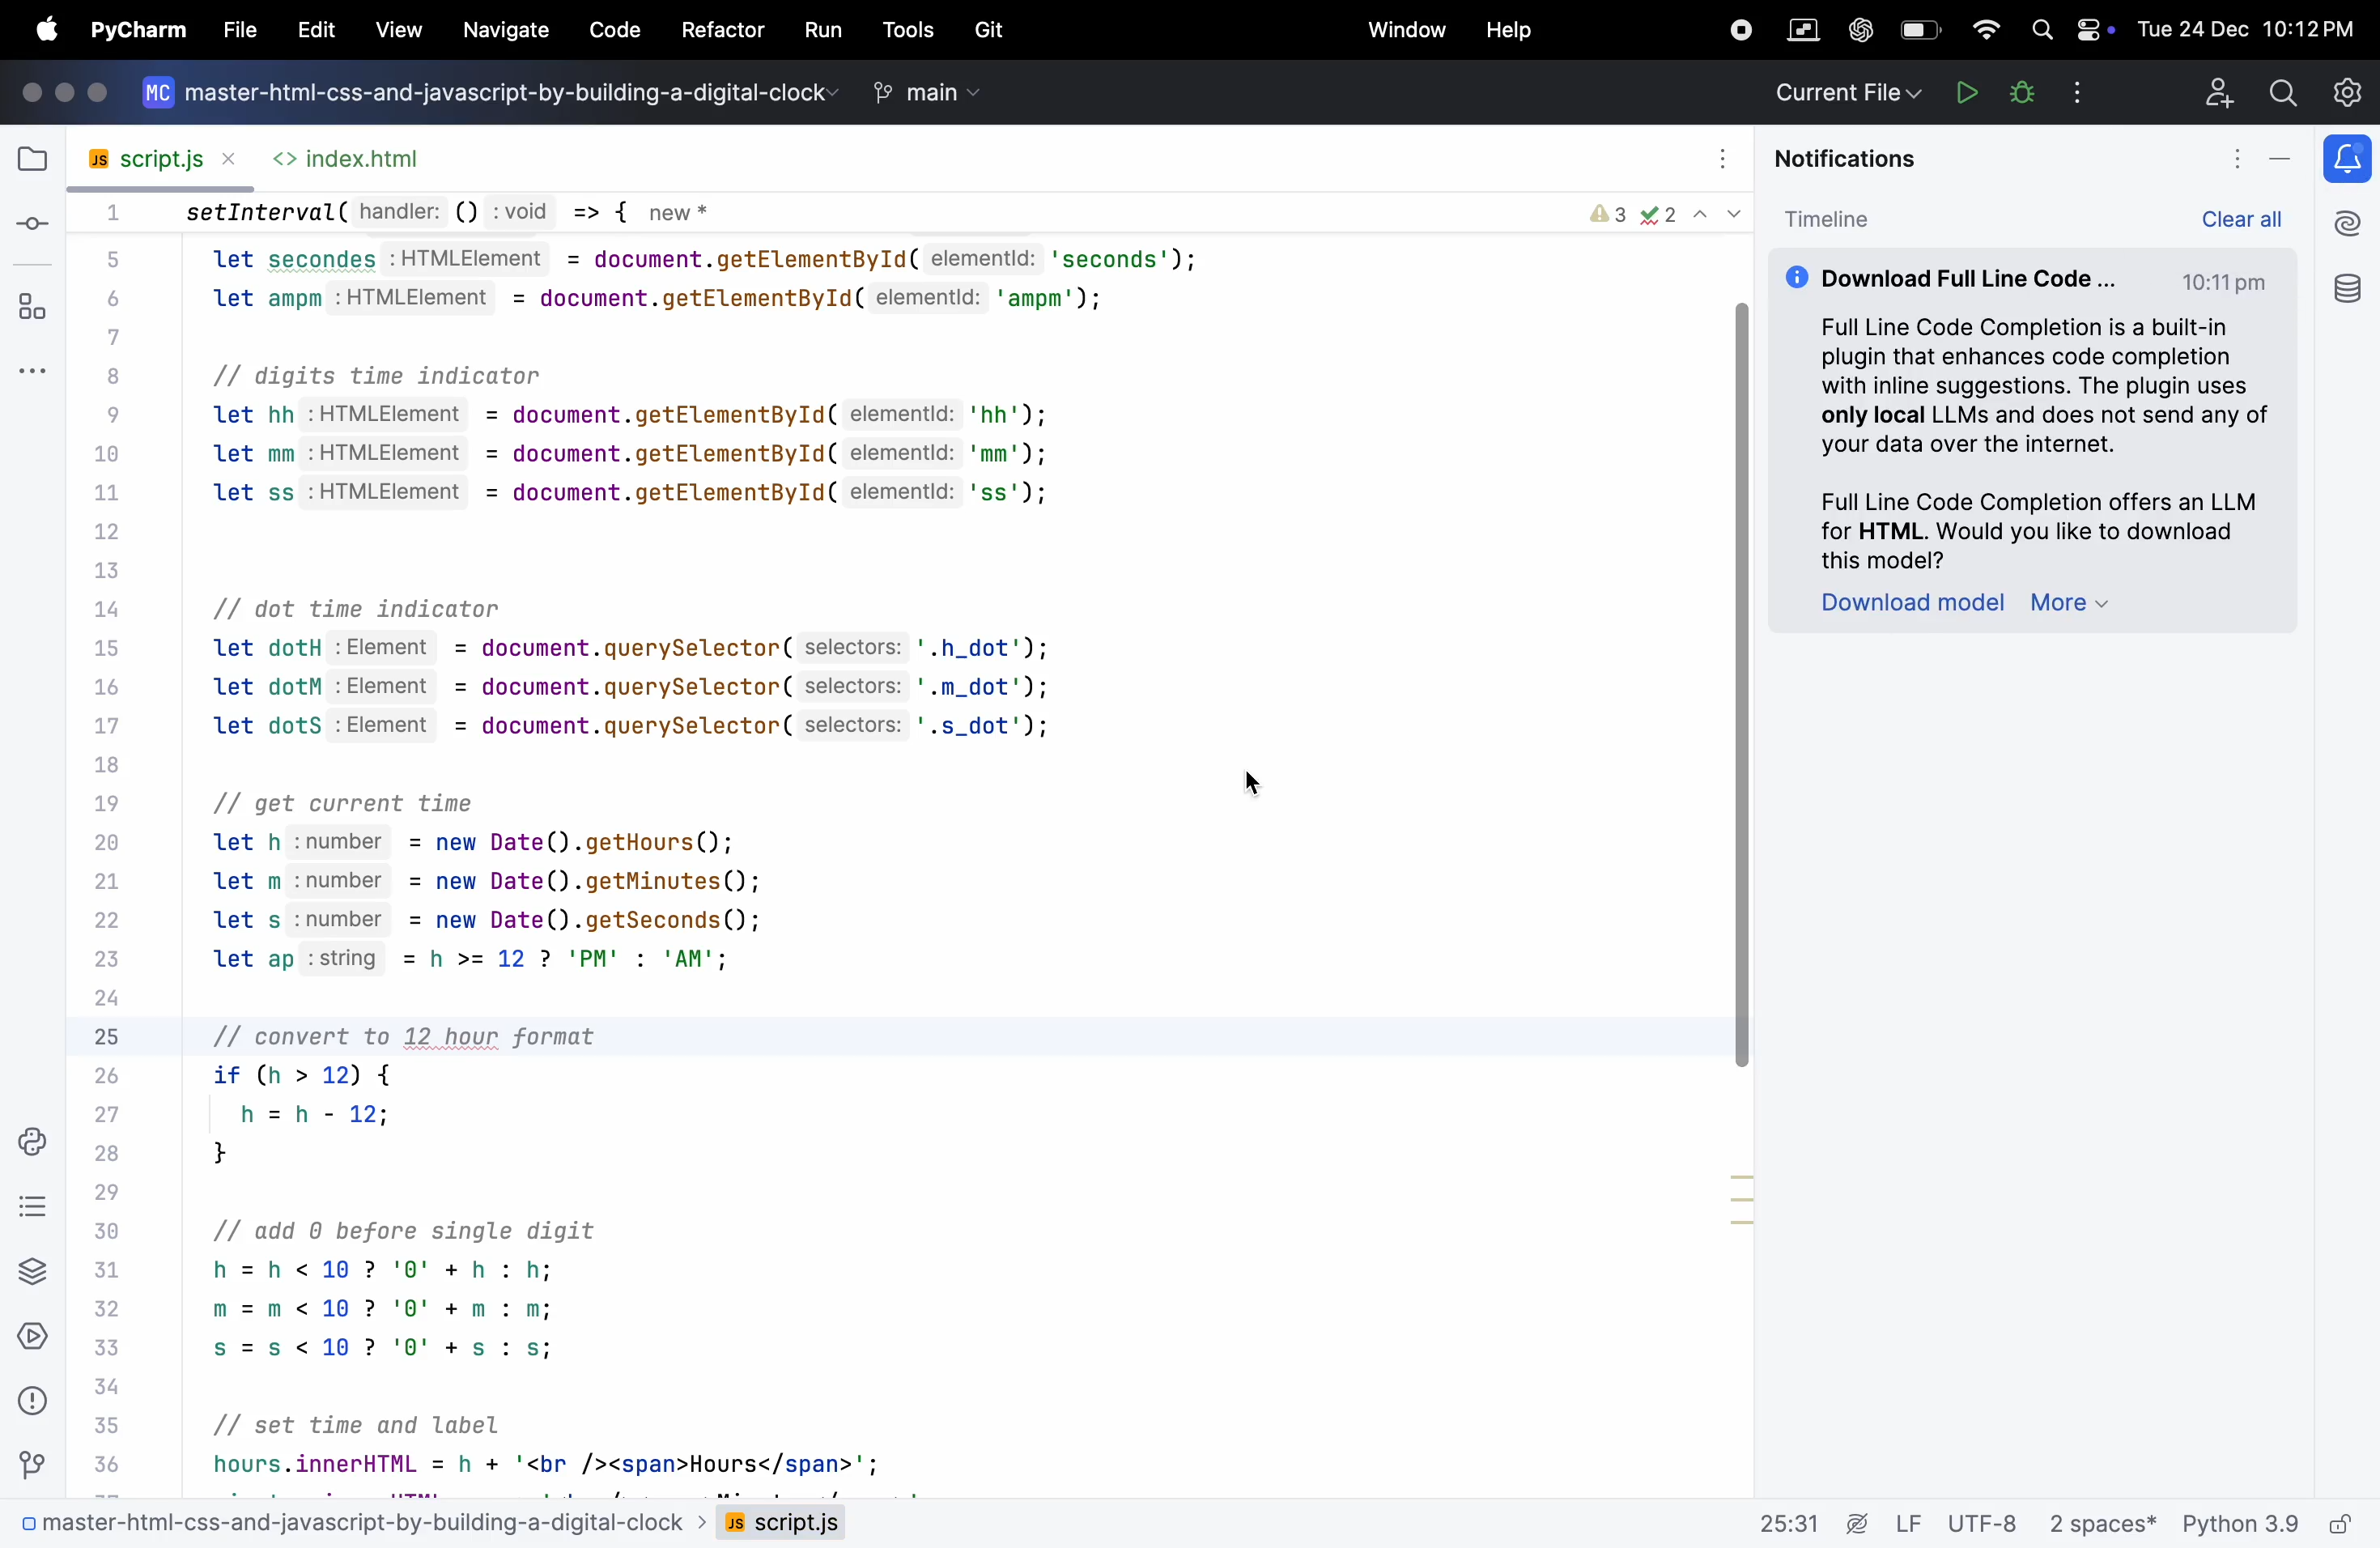 Image resolution: width=2380 pixels, height=1548 pixels. What do you see at coordinates (2101, 1523) in the screenshot?
I see `2 spaces` at bounding box center [2101, 1523].